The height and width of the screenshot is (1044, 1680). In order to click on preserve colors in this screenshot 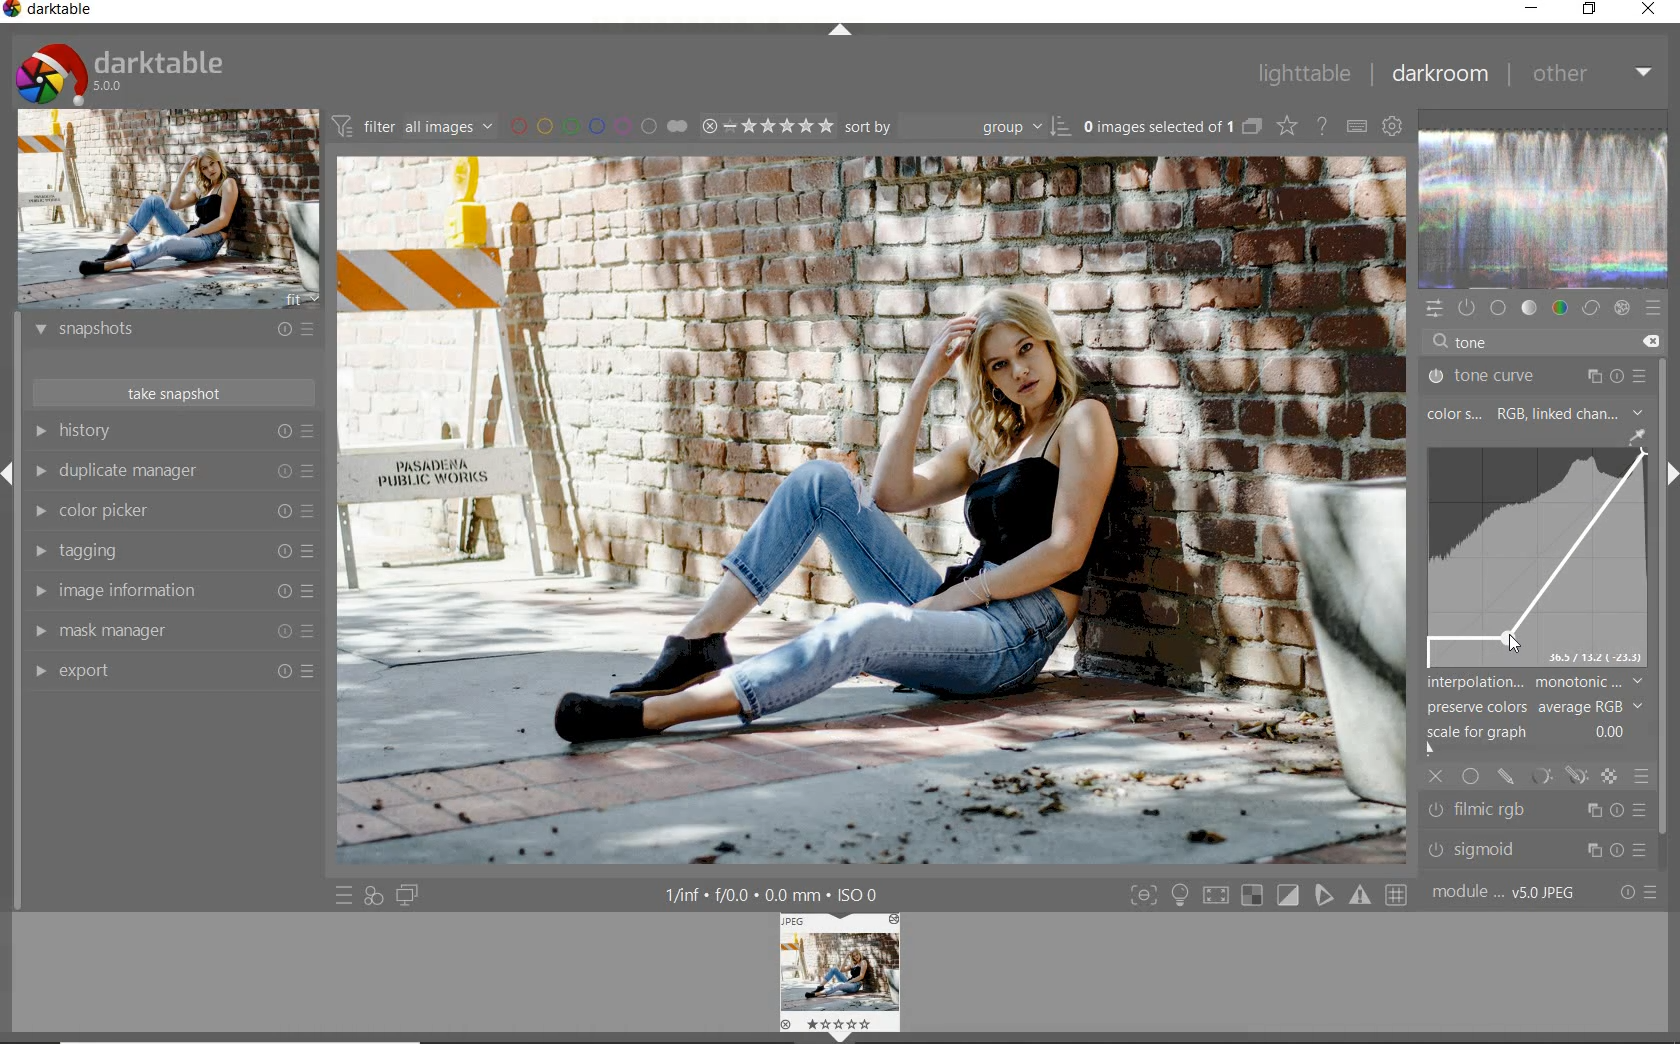, I will do `click(1525, 708)`.